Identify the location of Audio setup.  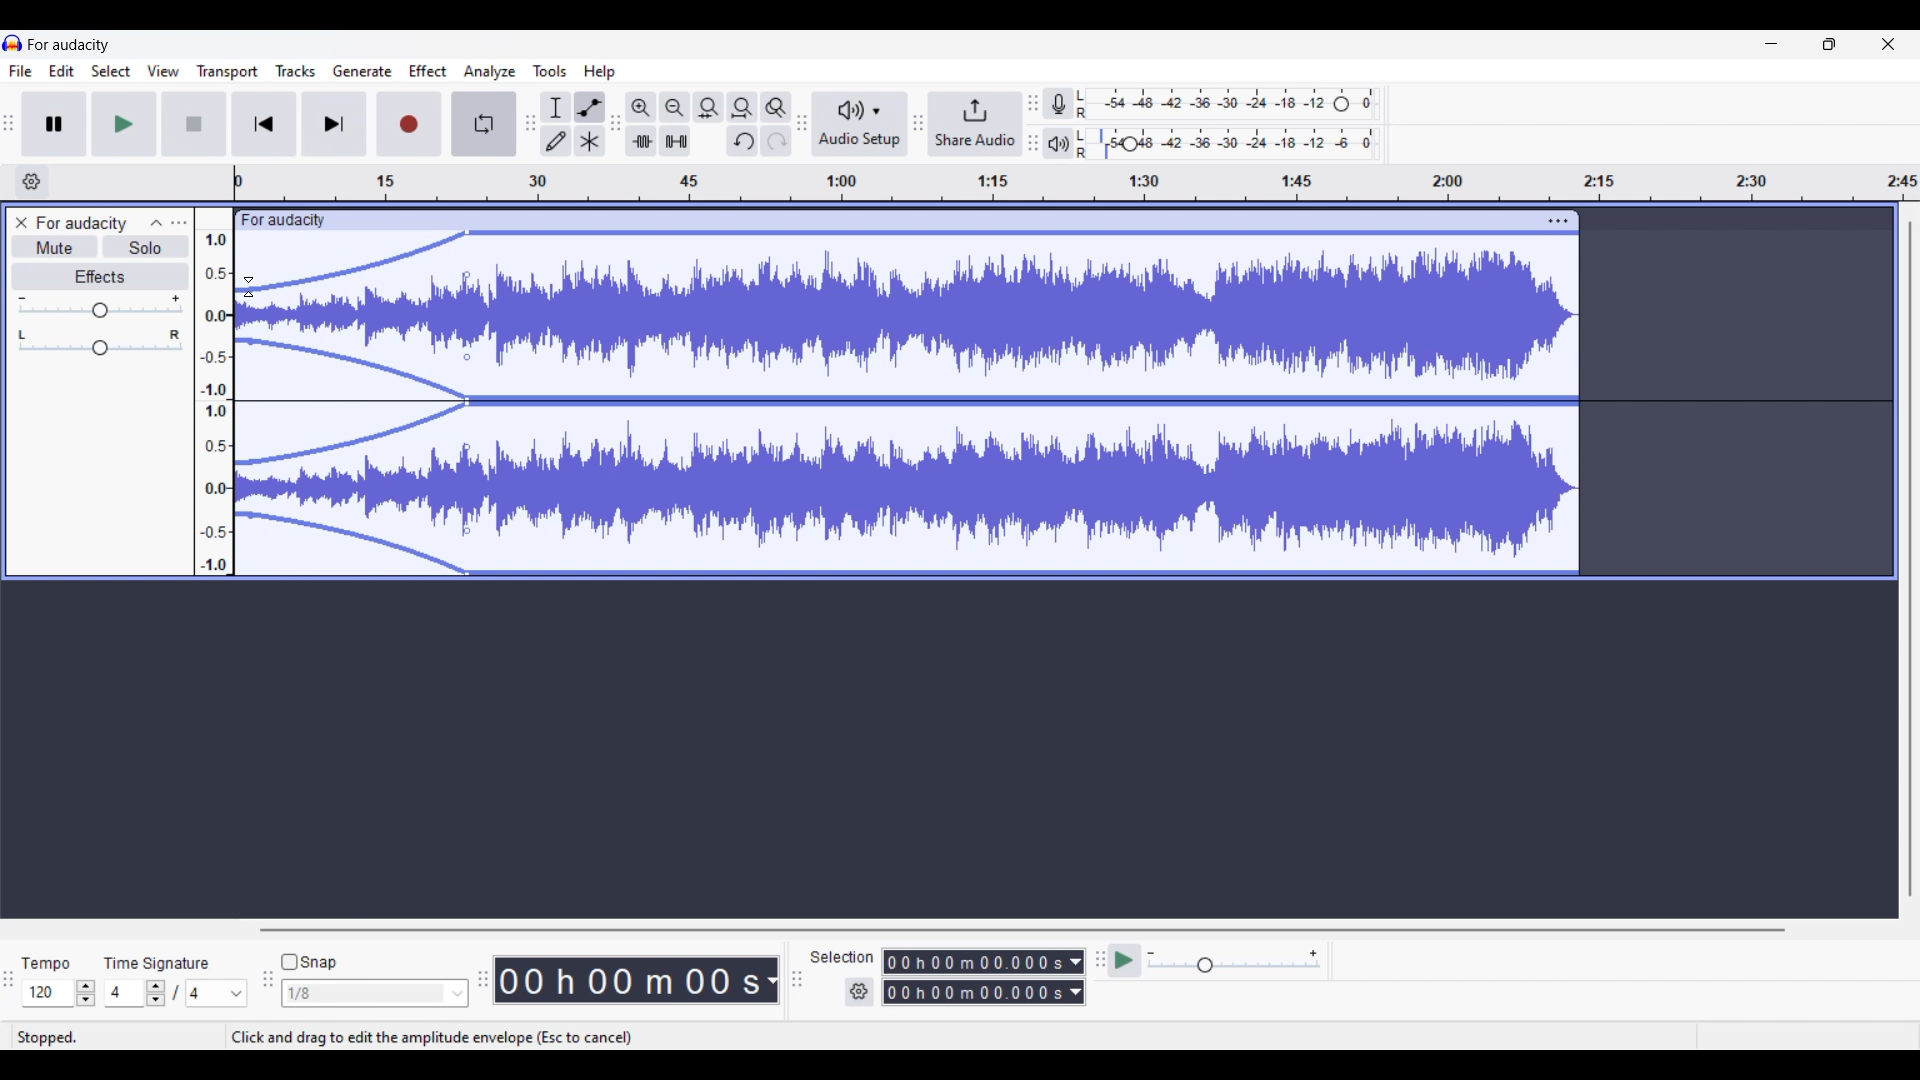
(860, 124).